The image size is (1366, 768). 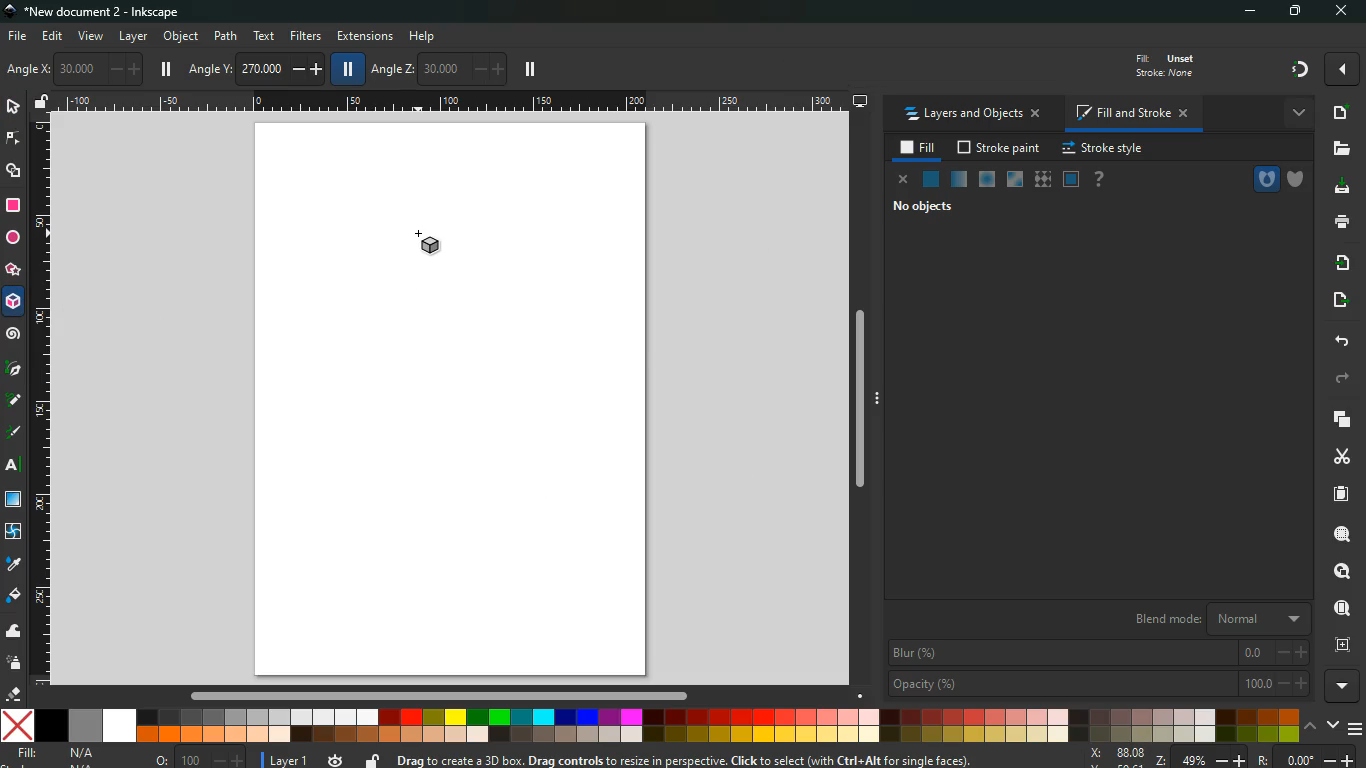 I want to click on fill, so click(x=14, y=596).